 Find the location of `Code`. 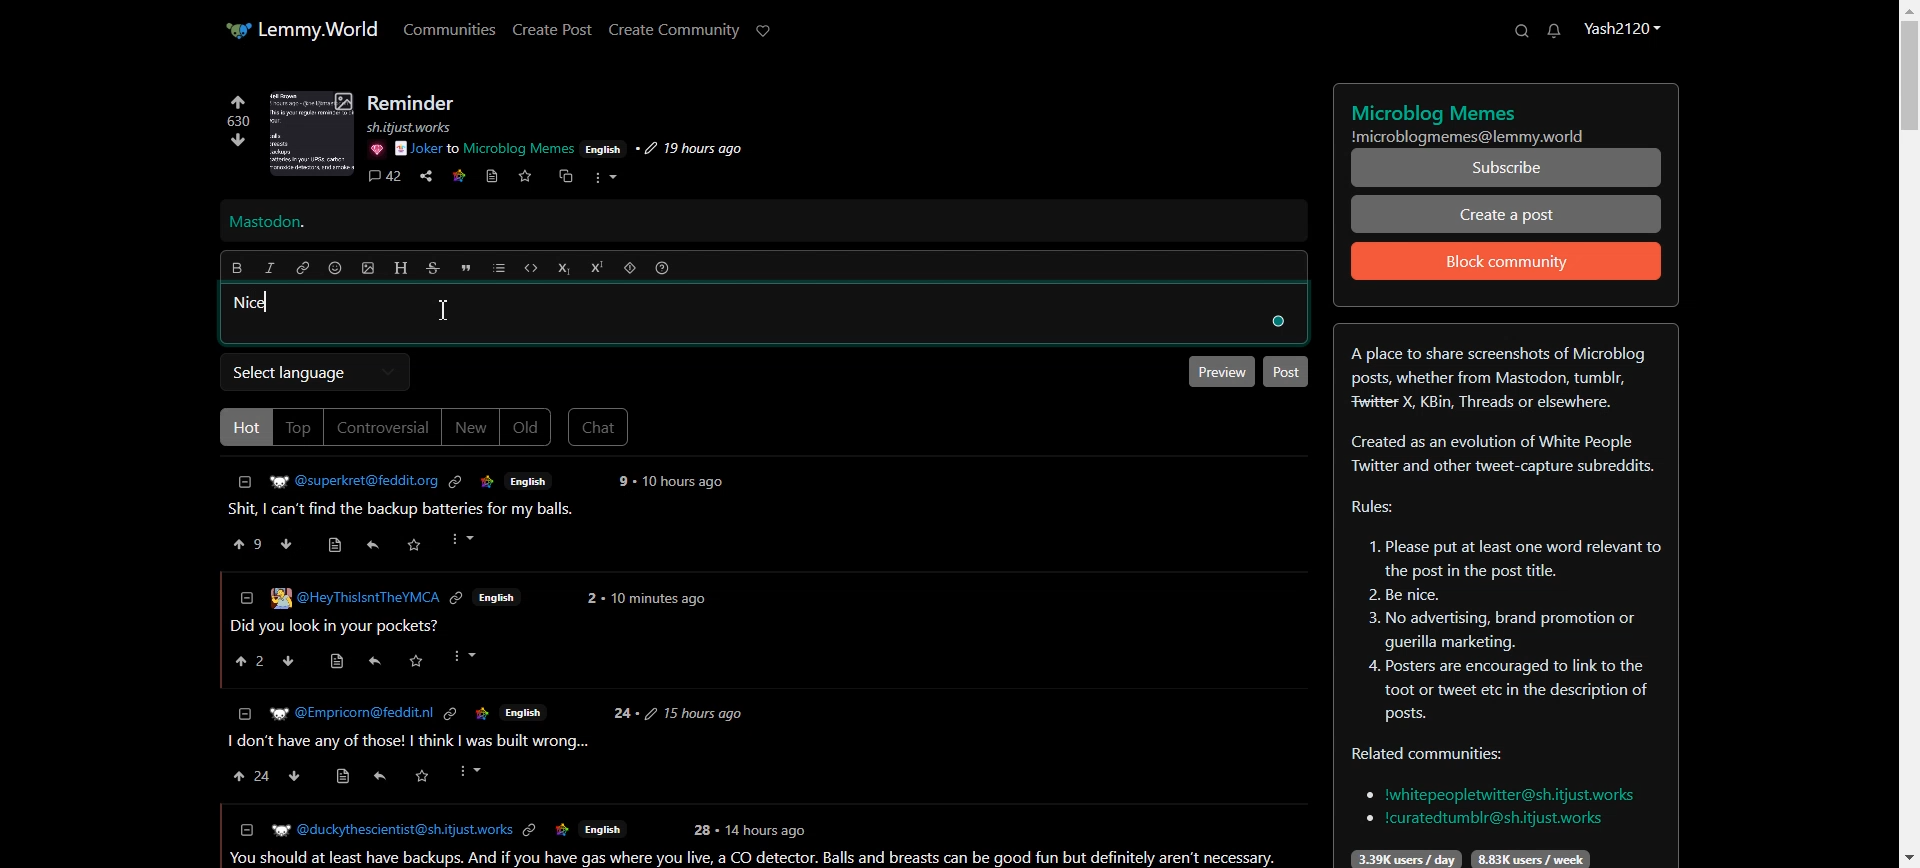

Code is located at coordinates (531, 268).